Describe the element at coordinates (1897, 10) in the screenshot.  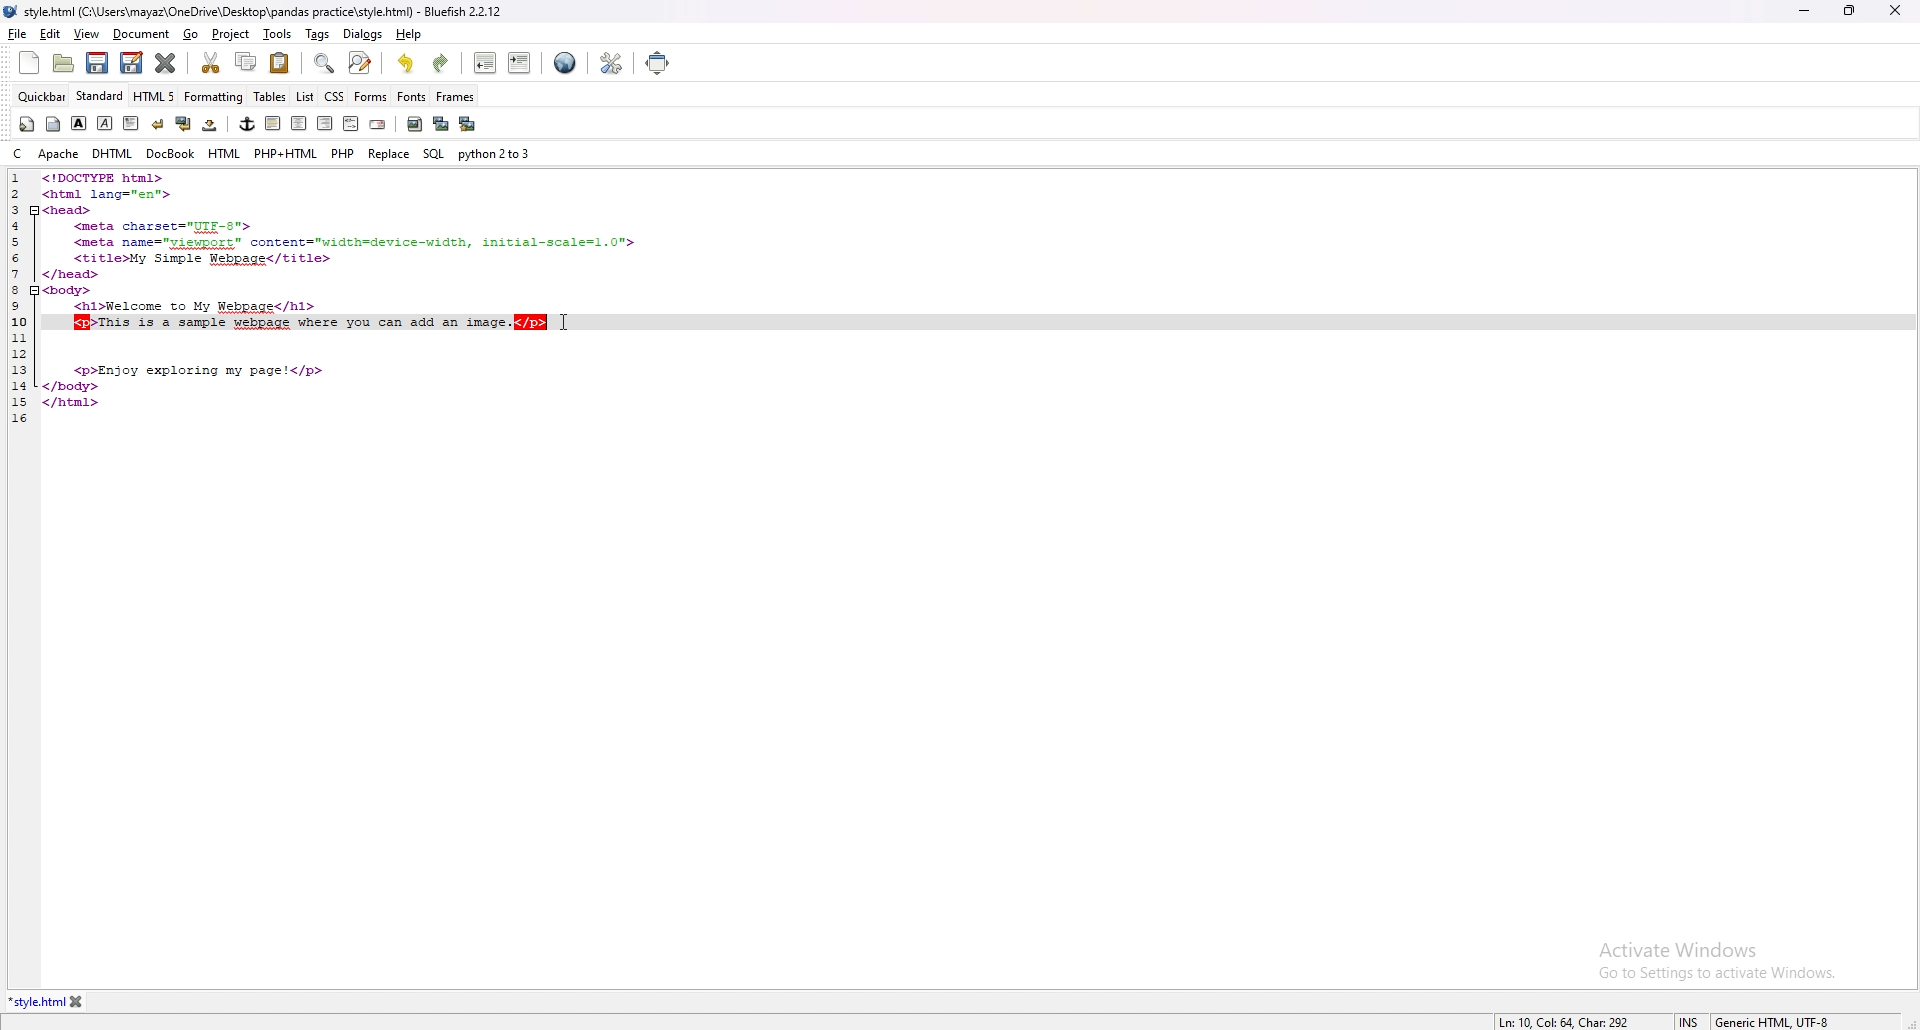
I see `close` at that location.